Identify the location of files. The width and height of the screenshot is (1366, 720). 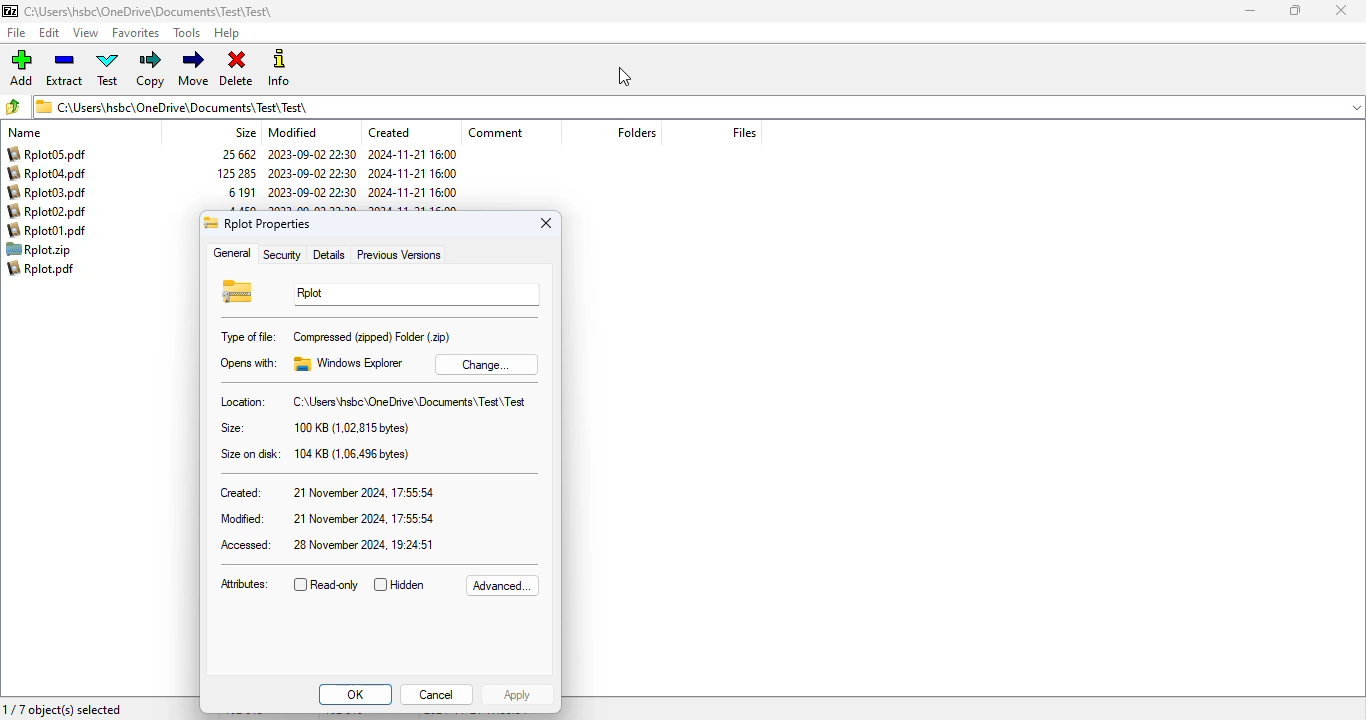
(744, 132).